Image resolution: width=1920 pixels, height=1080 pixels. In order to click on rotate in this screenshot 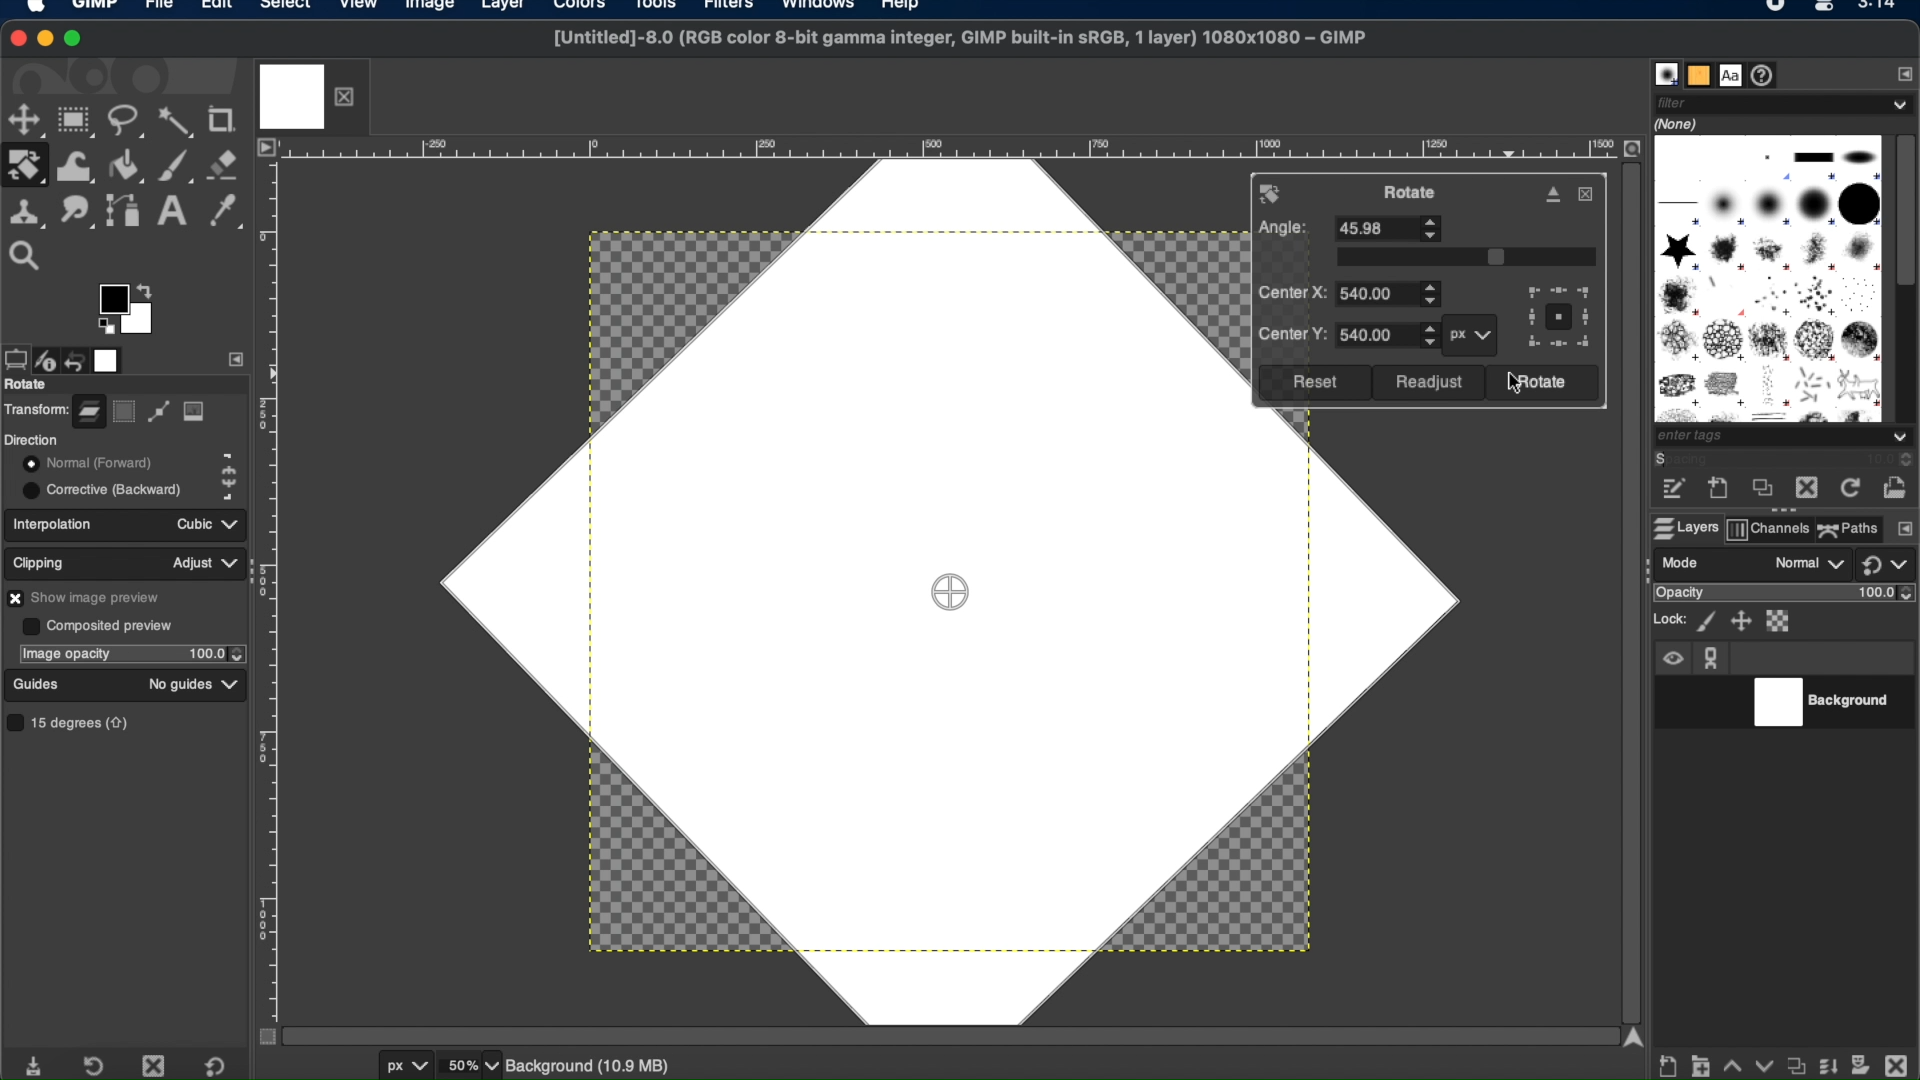, I will do `click(28, 385)`.